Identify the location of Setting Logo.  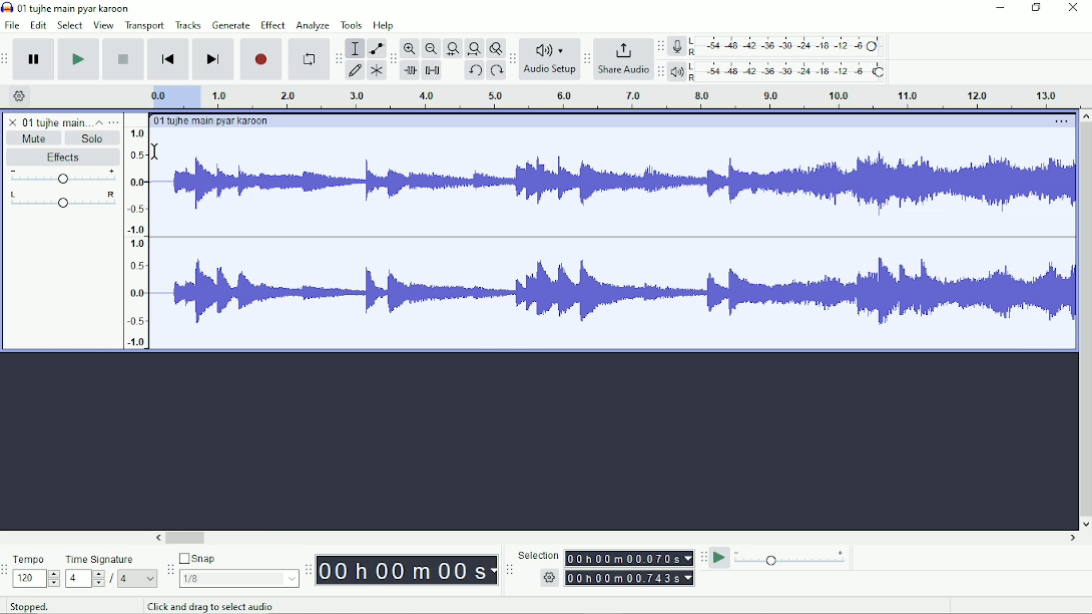
(548, 580).